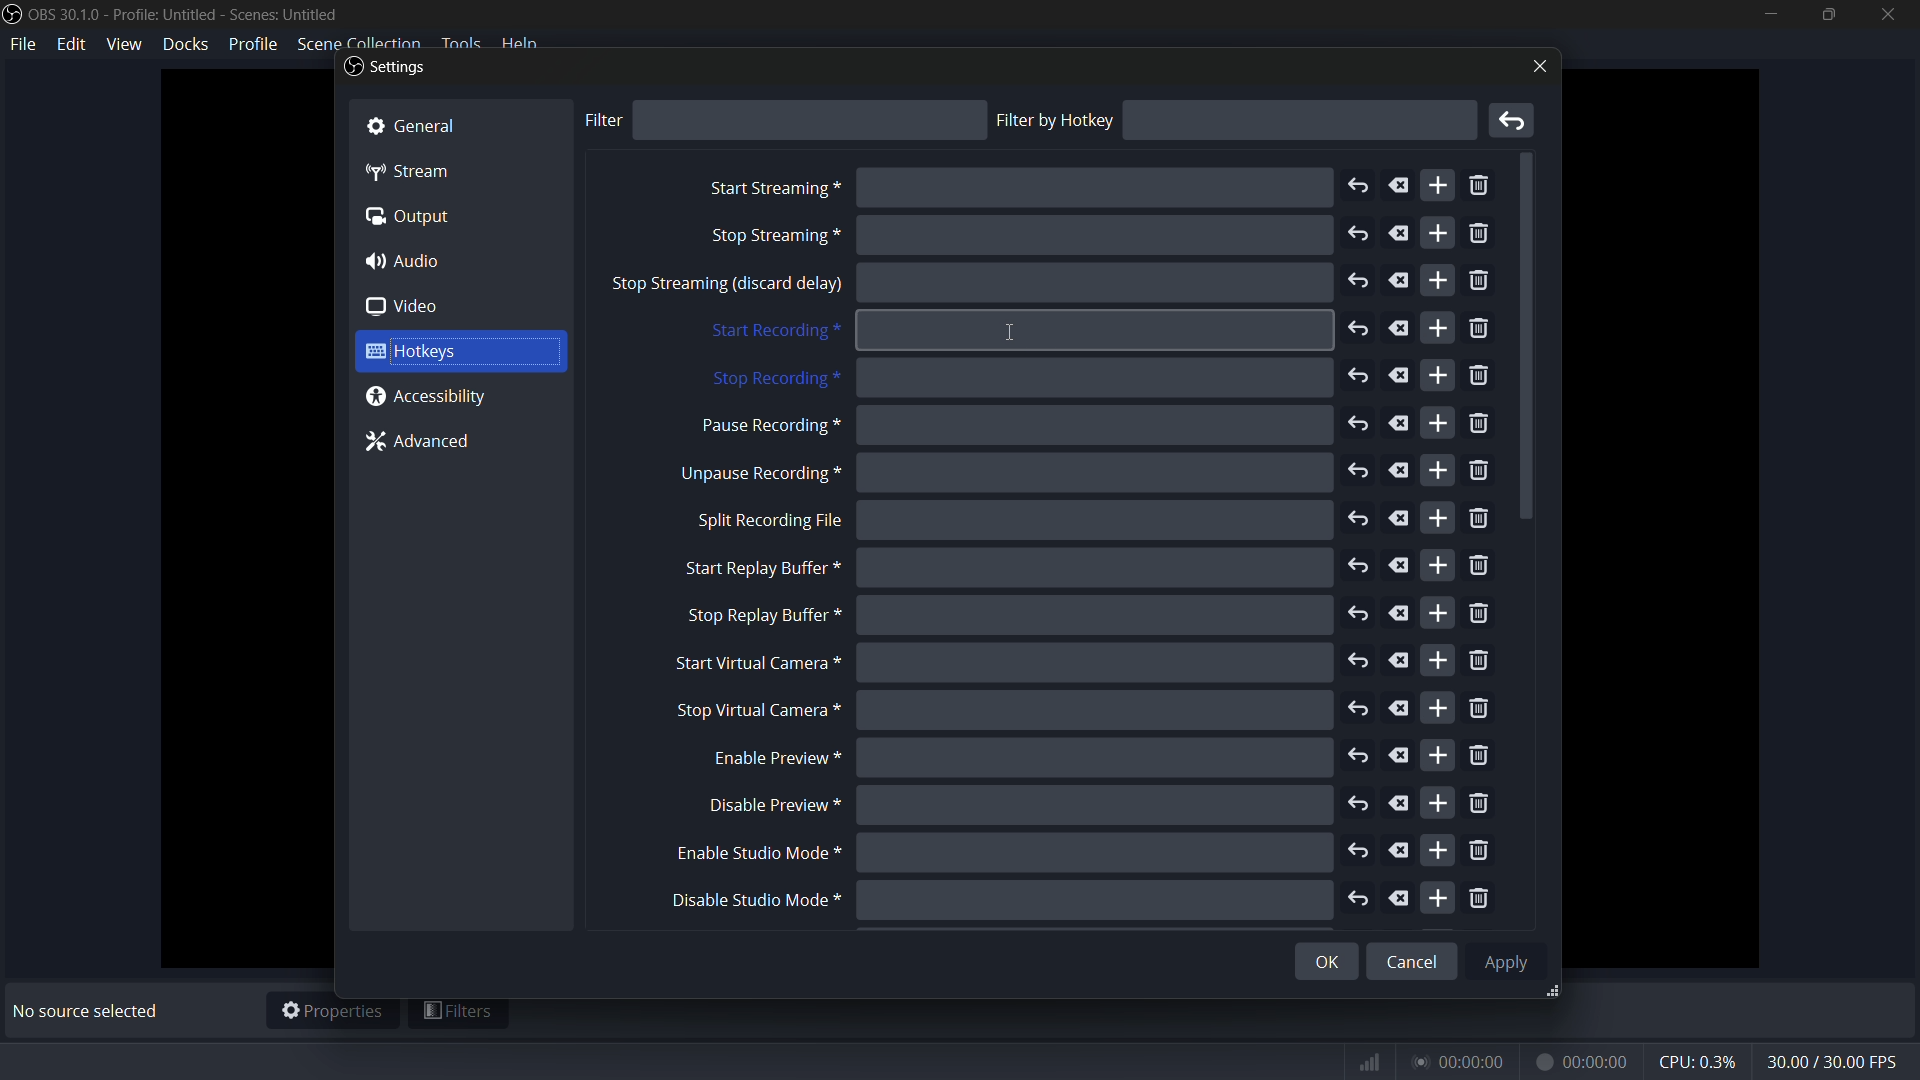  I want to click on close app, so click(1889, 14).